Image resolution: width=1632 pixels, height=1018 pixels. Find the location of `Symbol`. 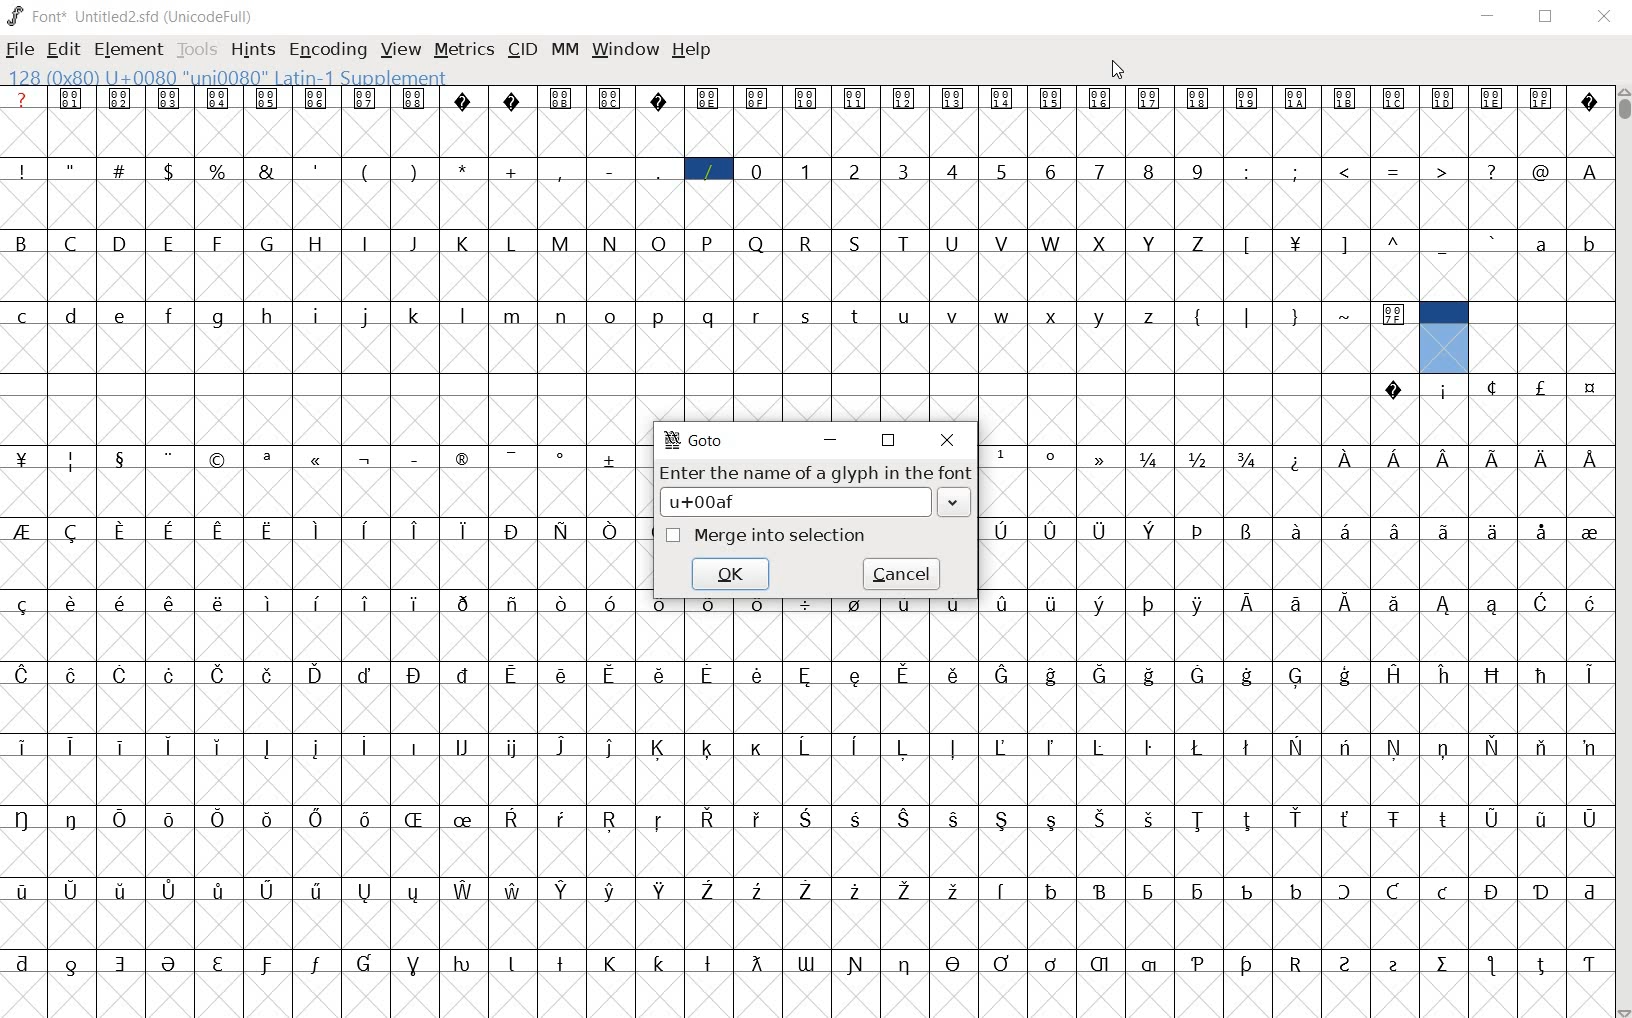

Symbol is located at coordinates (1152, 458).